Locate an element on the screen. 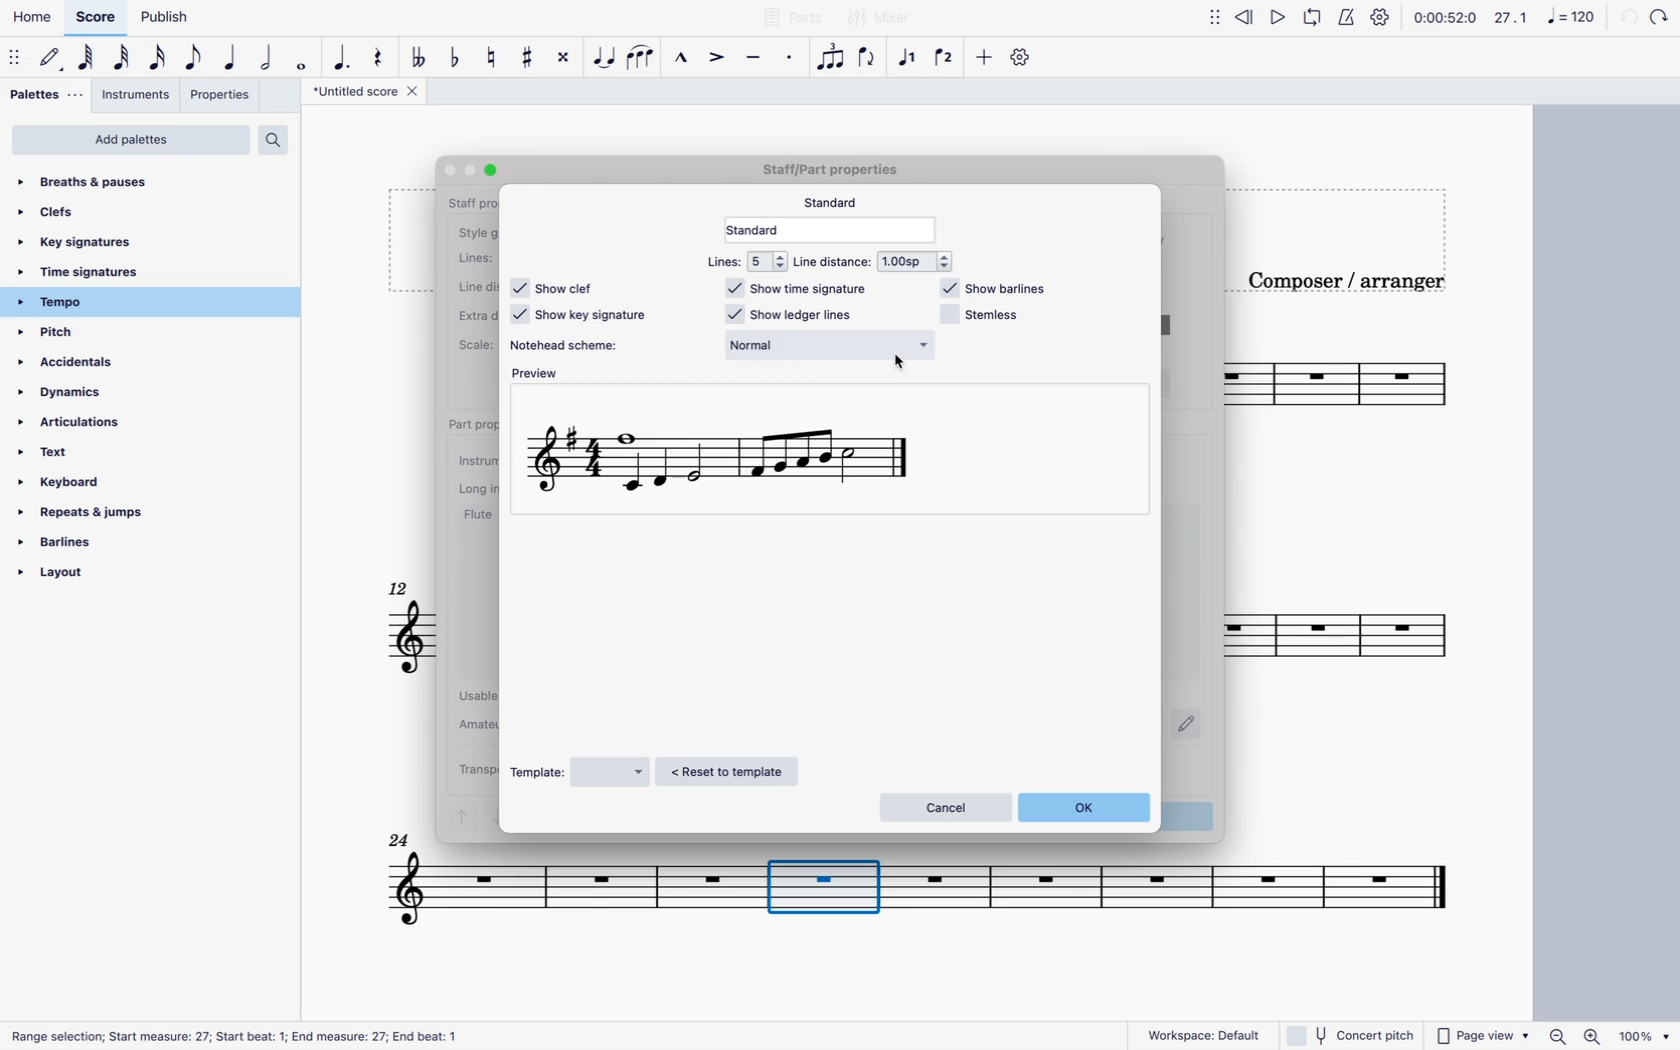 Image resolution: width=1680 pixels, height=1050 pixels. show time signature is located at coordinates (803, 288).